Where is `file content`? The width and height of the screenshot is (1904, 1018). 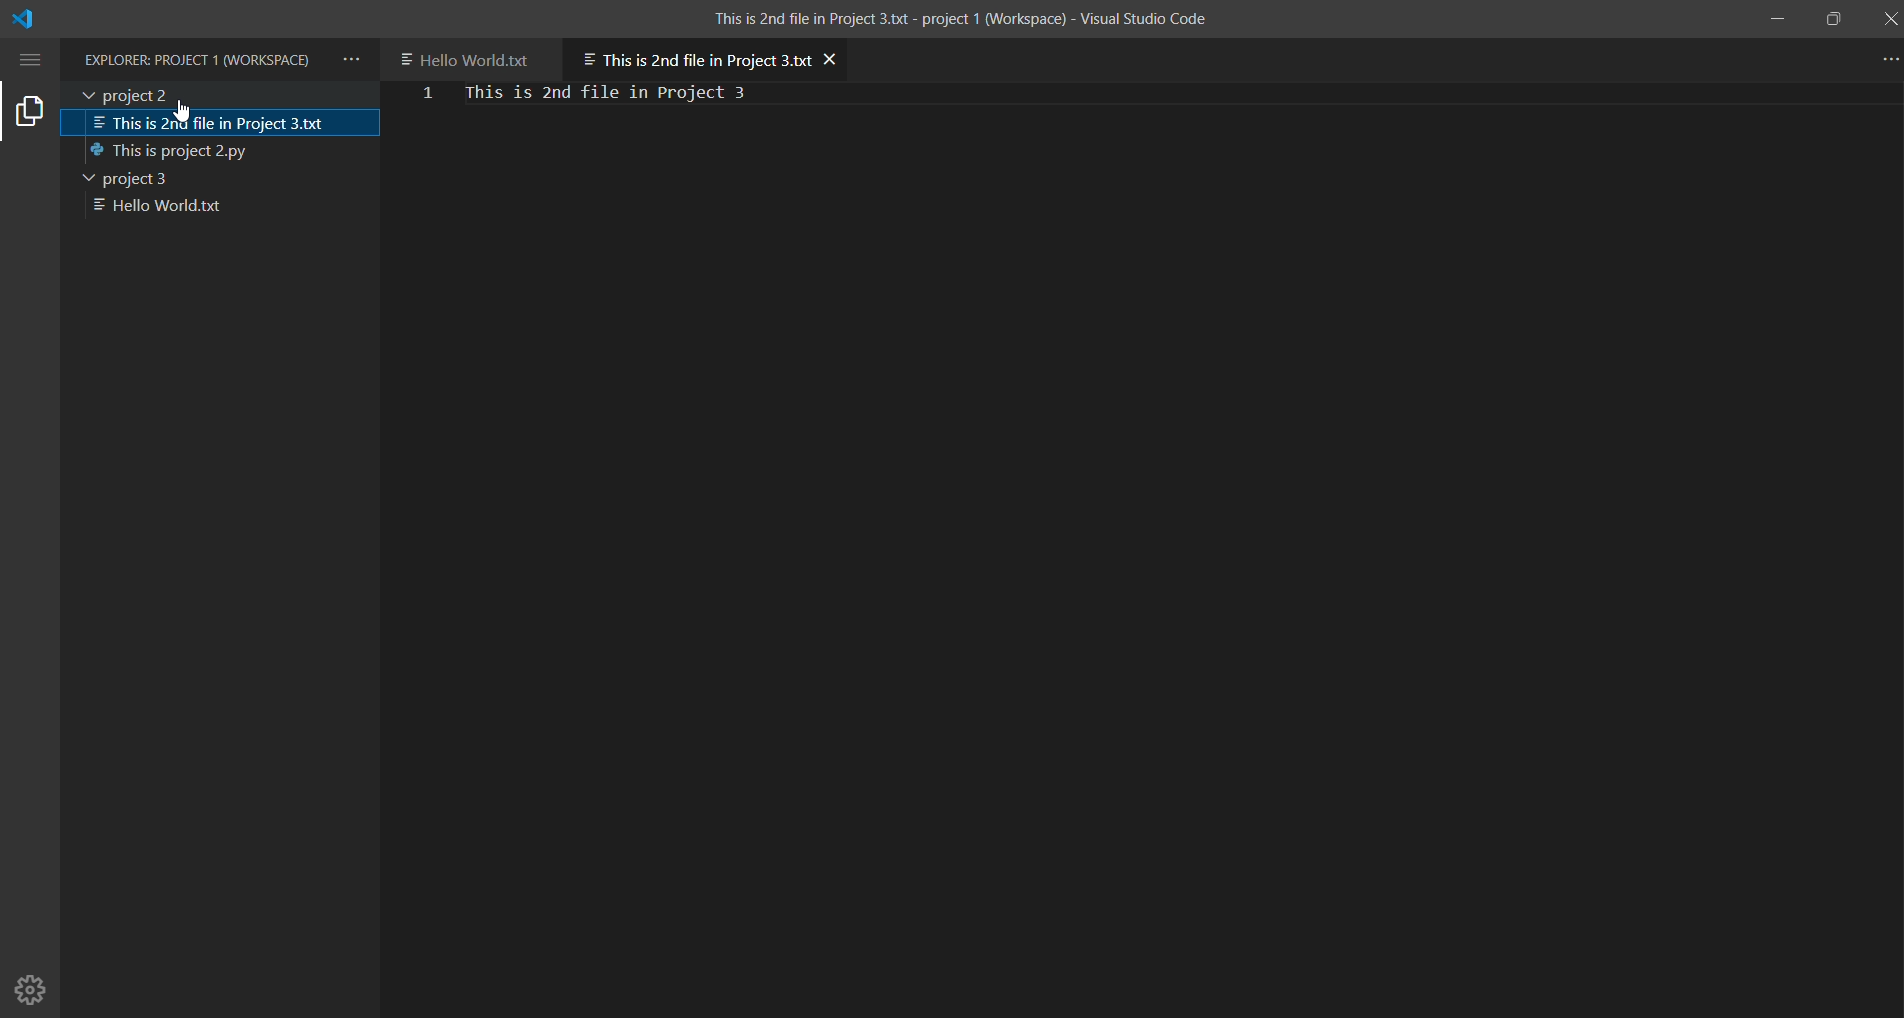 file content is located at coordinates (643, 93).